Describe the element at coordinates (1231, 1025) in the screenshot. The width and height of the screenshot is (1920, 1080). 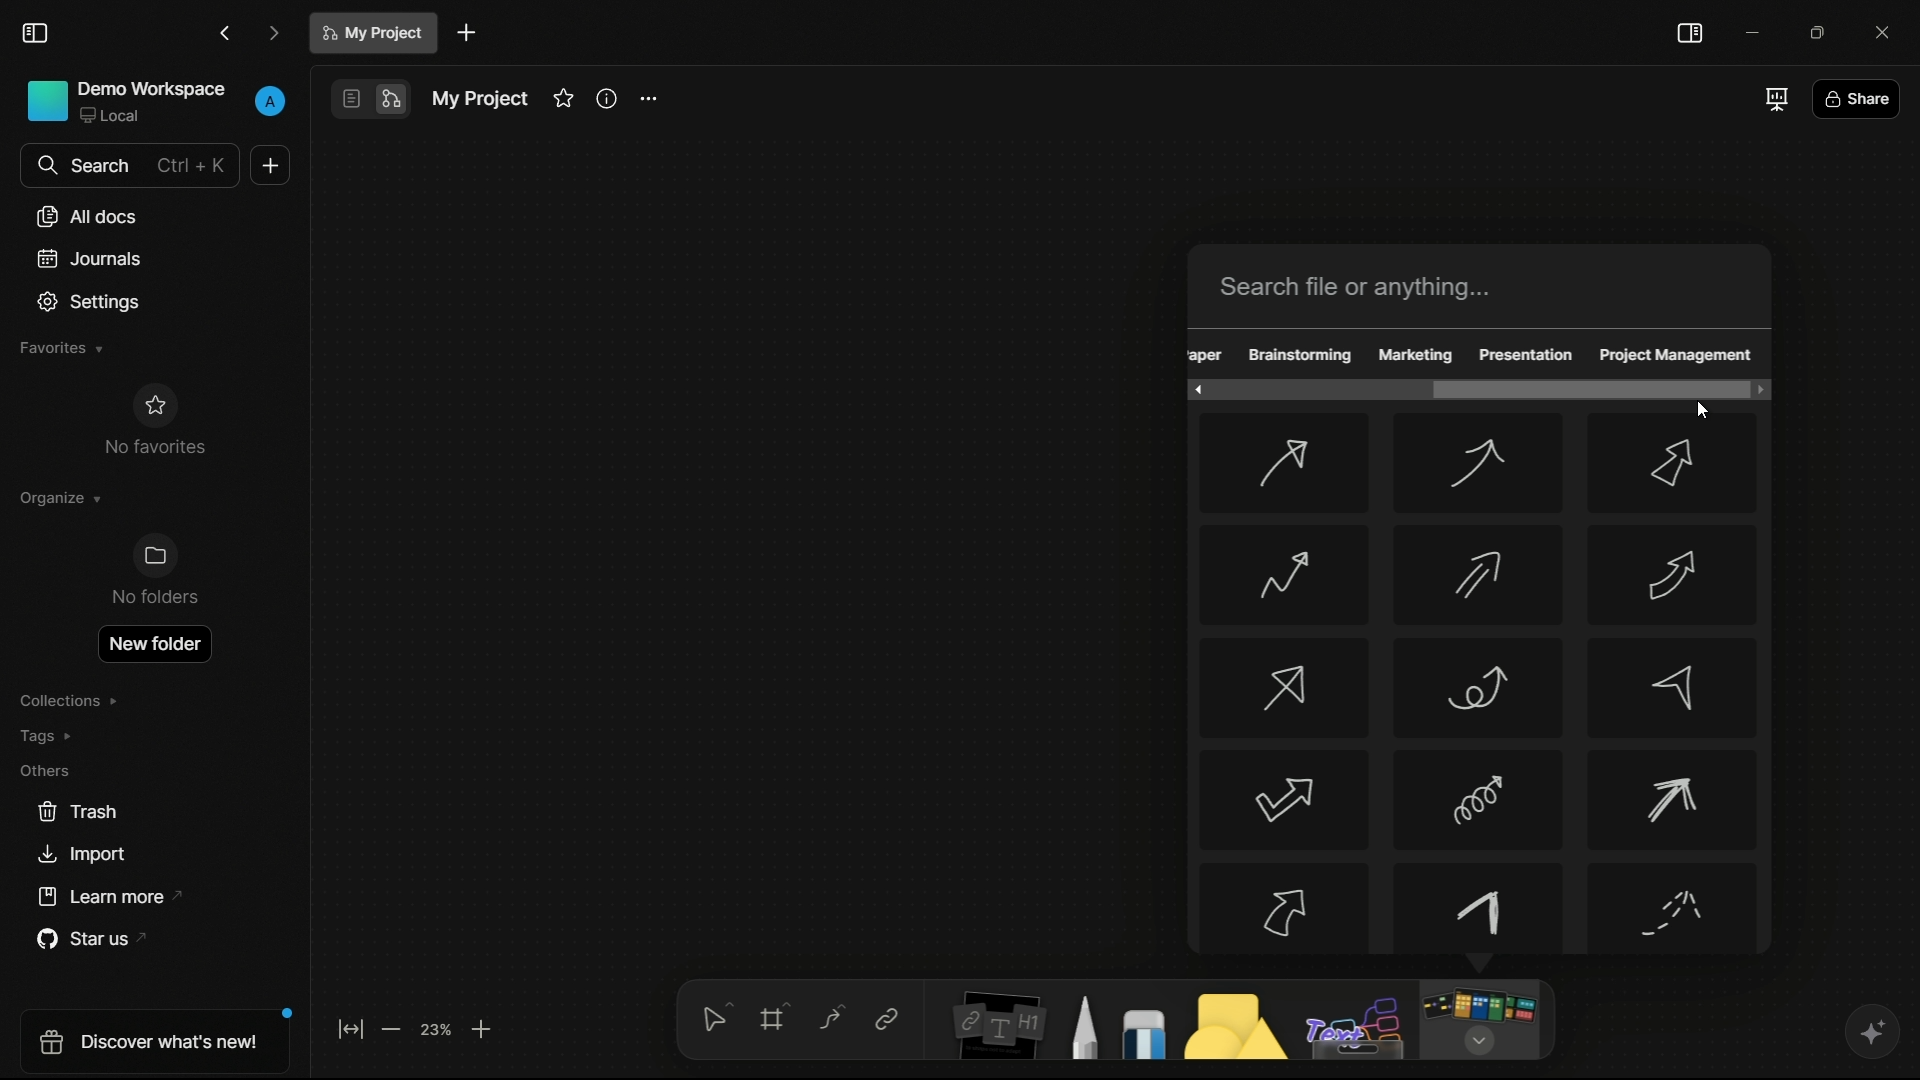
I see `shapes` at that location.